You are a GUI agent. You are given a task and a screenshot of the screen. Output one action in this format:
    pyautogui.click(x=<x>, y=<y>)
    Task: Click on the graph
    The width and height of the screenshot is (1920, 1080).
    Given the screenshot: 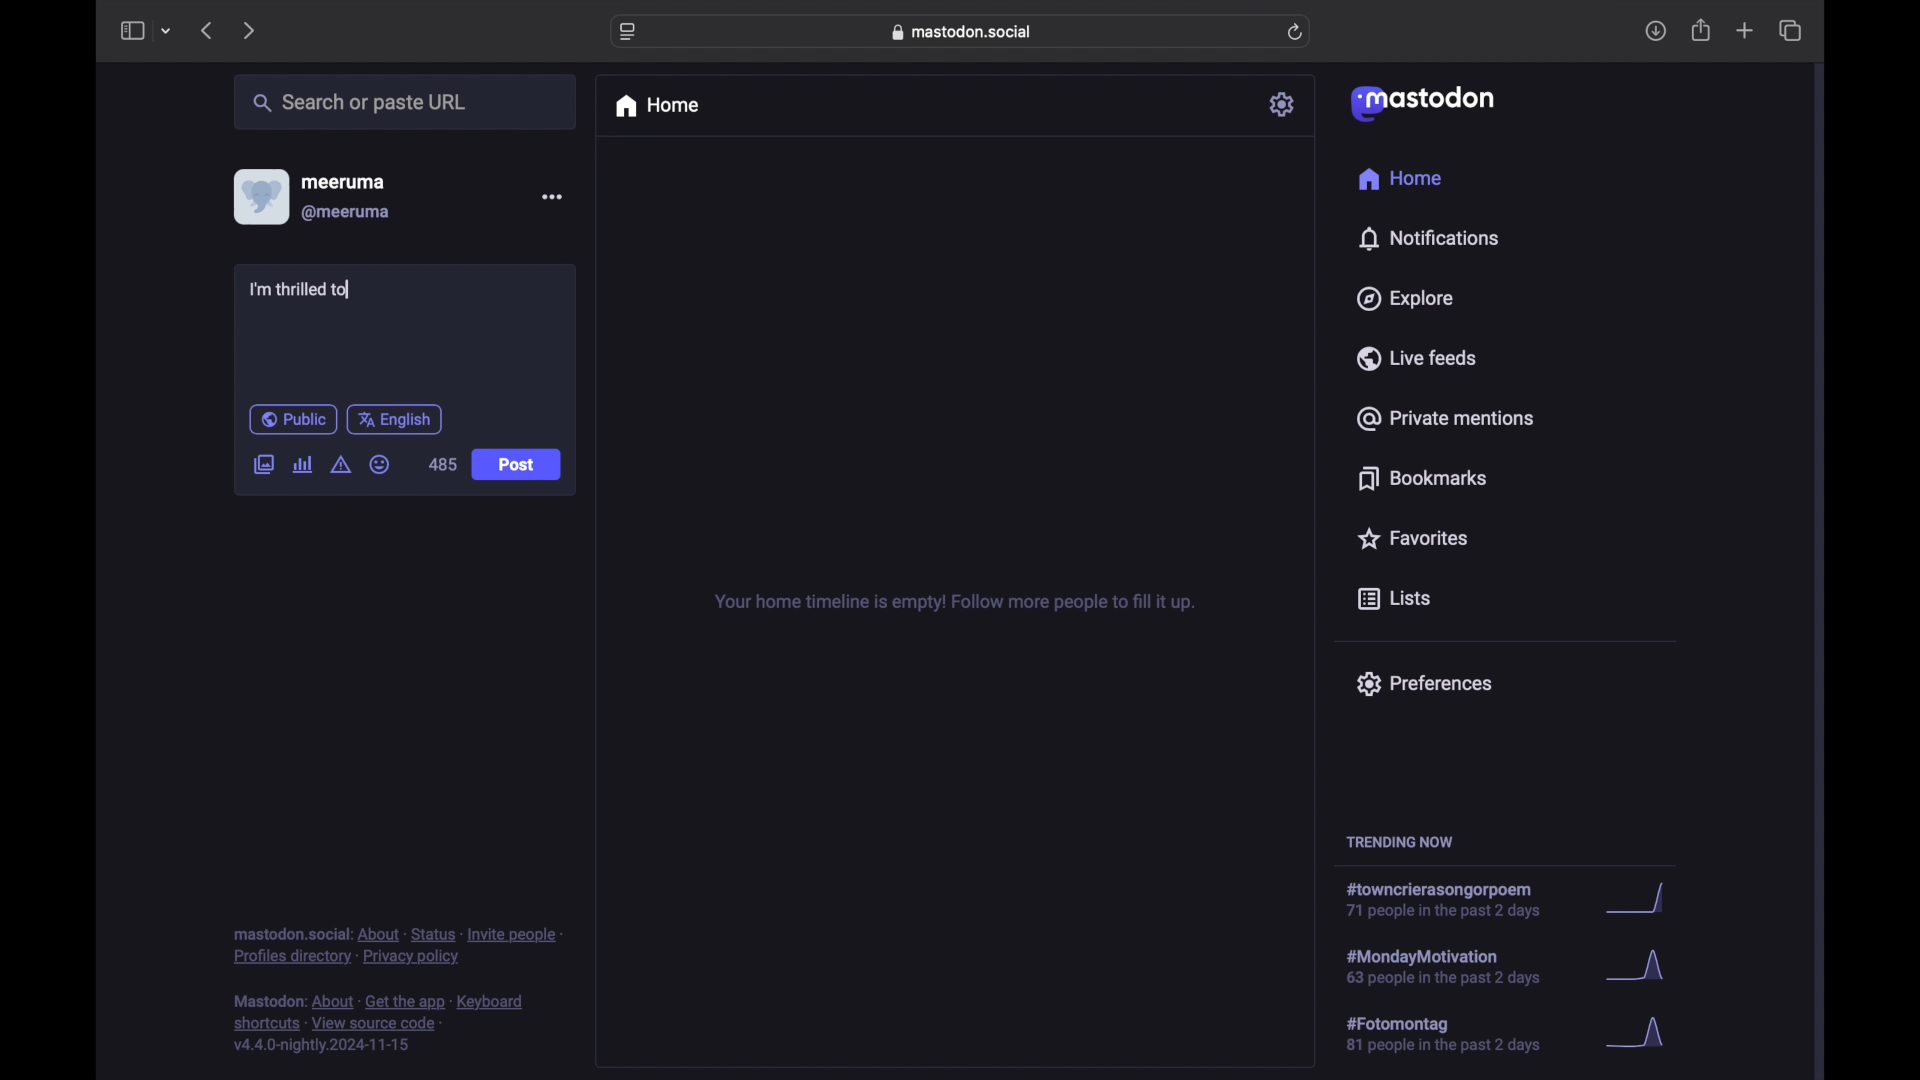 What is the action you would take?
    pyautogui.click(x=1642, y=1034)
    